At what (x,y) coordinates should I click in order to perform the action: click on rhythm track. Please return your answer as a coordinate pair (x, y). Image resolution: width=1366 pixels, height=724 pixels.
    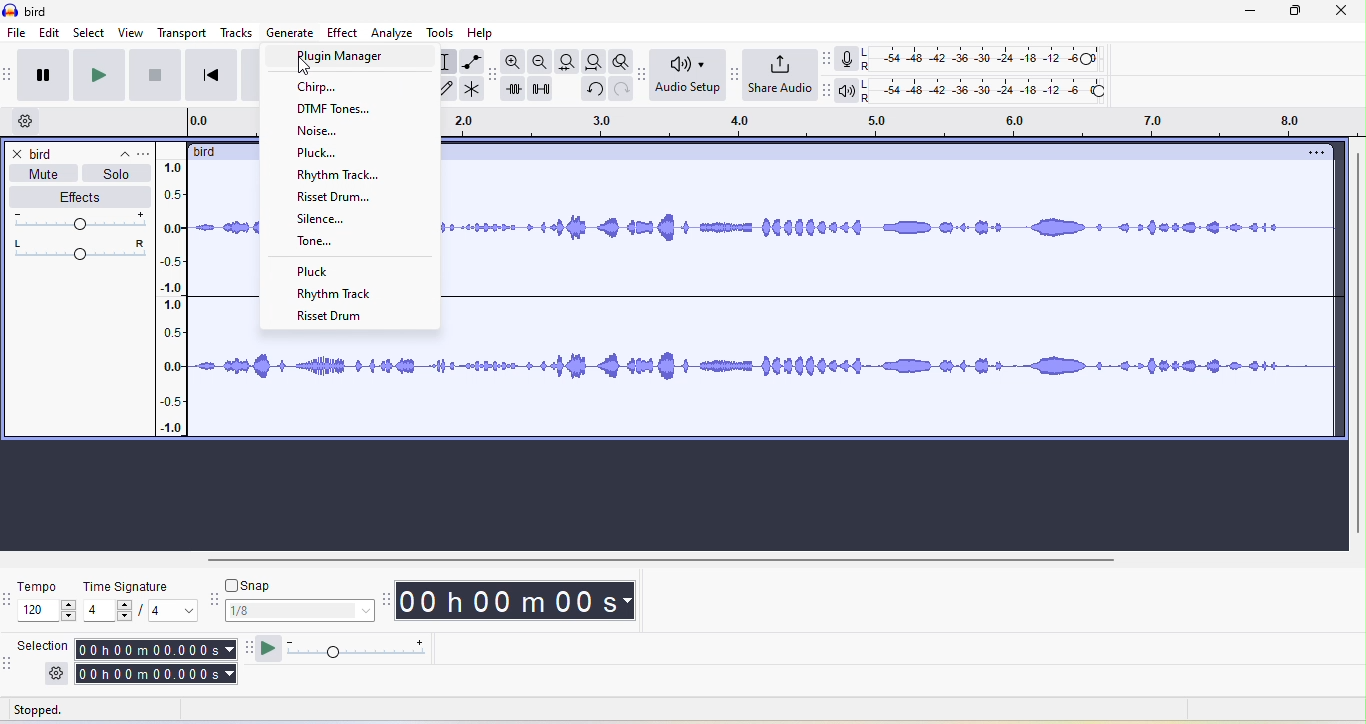
    Looking at the image, I should click on (342, 293).